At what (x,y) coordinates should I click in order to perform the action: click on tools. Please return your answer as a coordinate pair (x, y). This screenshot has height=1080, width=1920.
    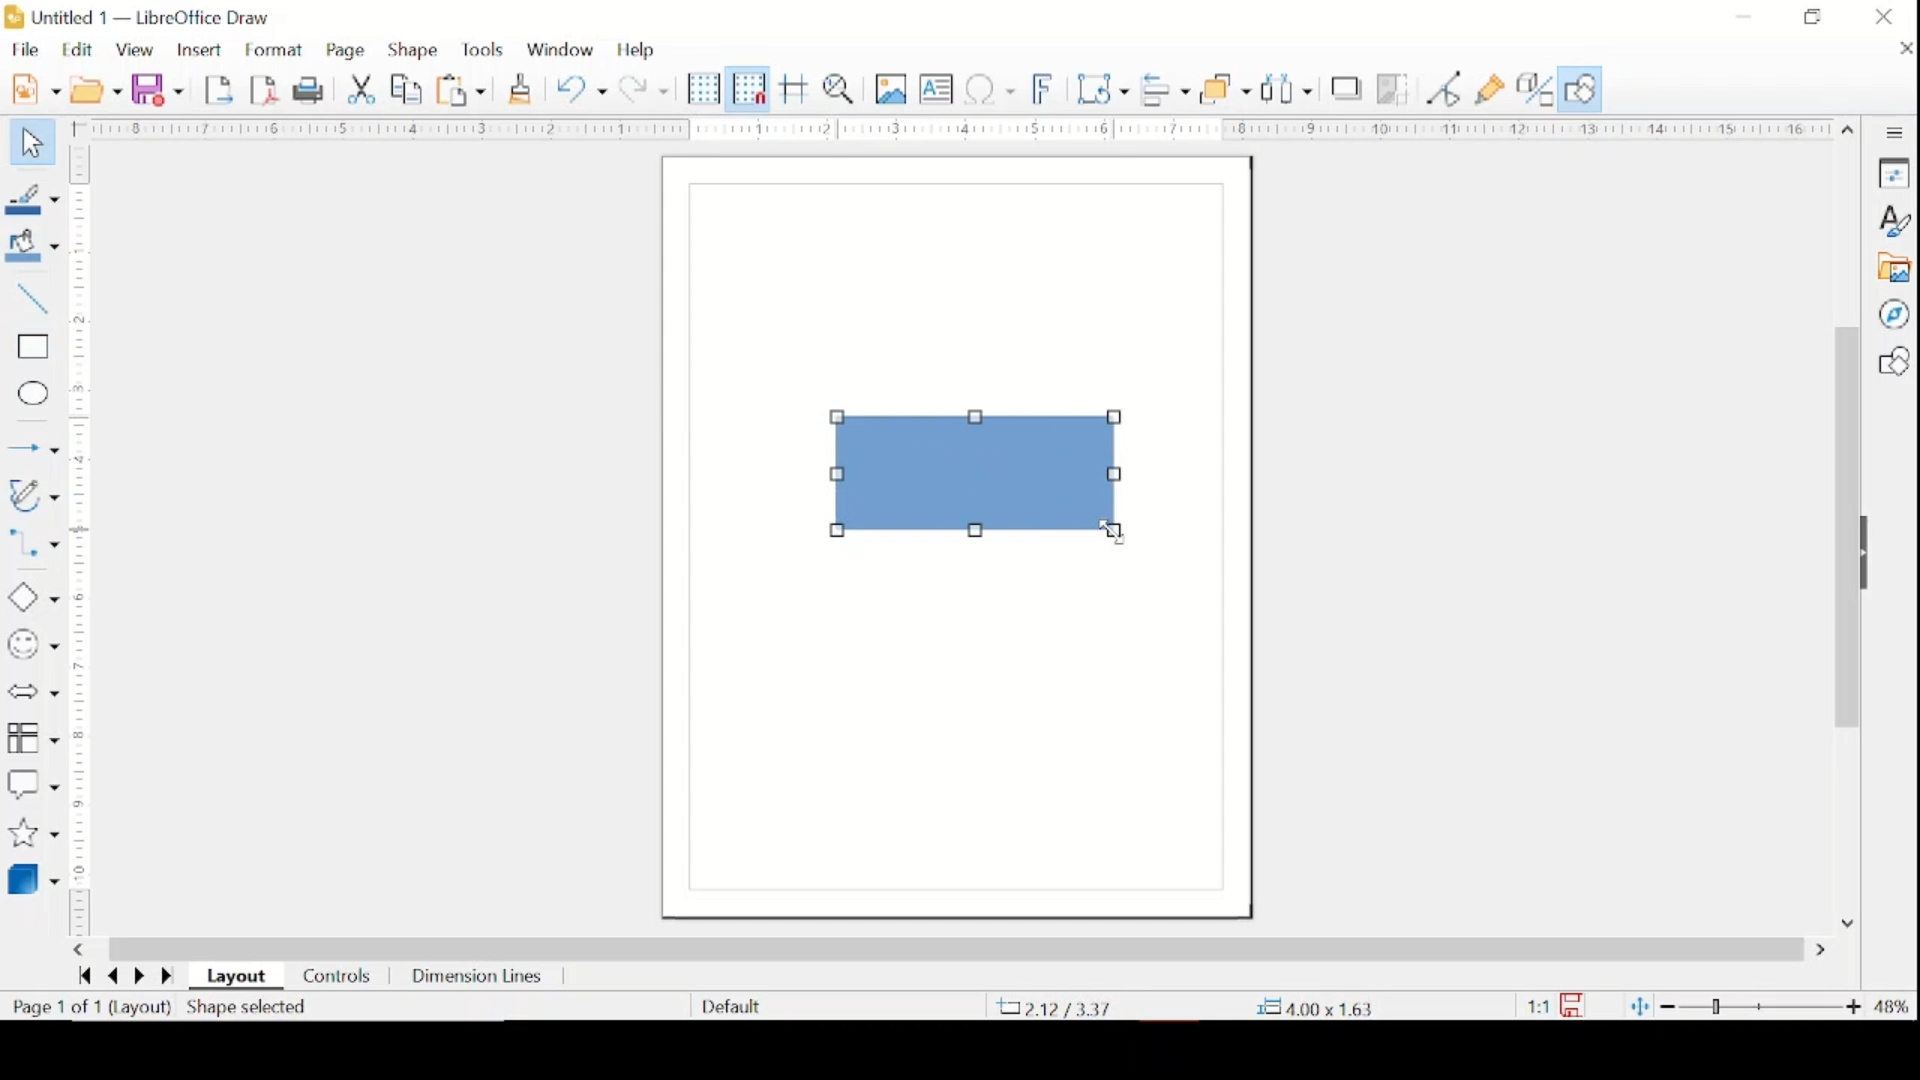
    Looking at the image, I should click on (482, 50).